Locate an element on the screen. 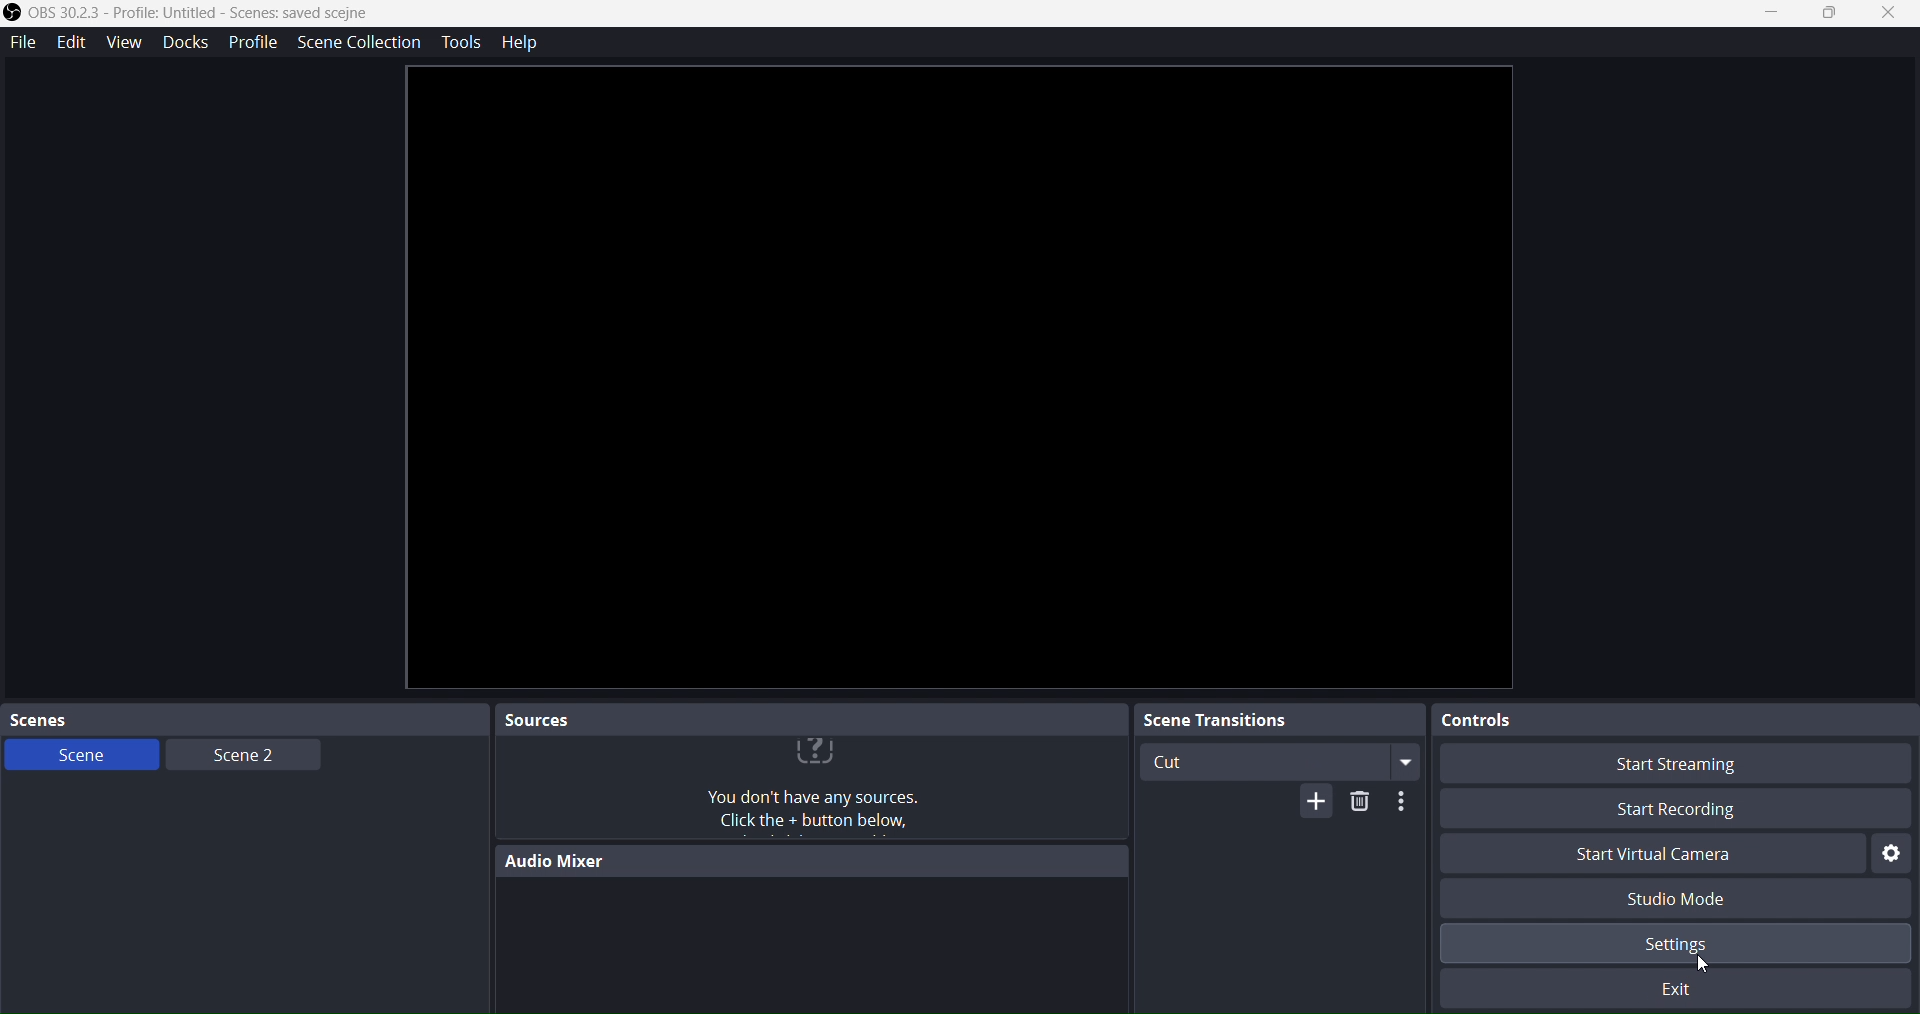  Scene2 is located at coordinates (236, 754).